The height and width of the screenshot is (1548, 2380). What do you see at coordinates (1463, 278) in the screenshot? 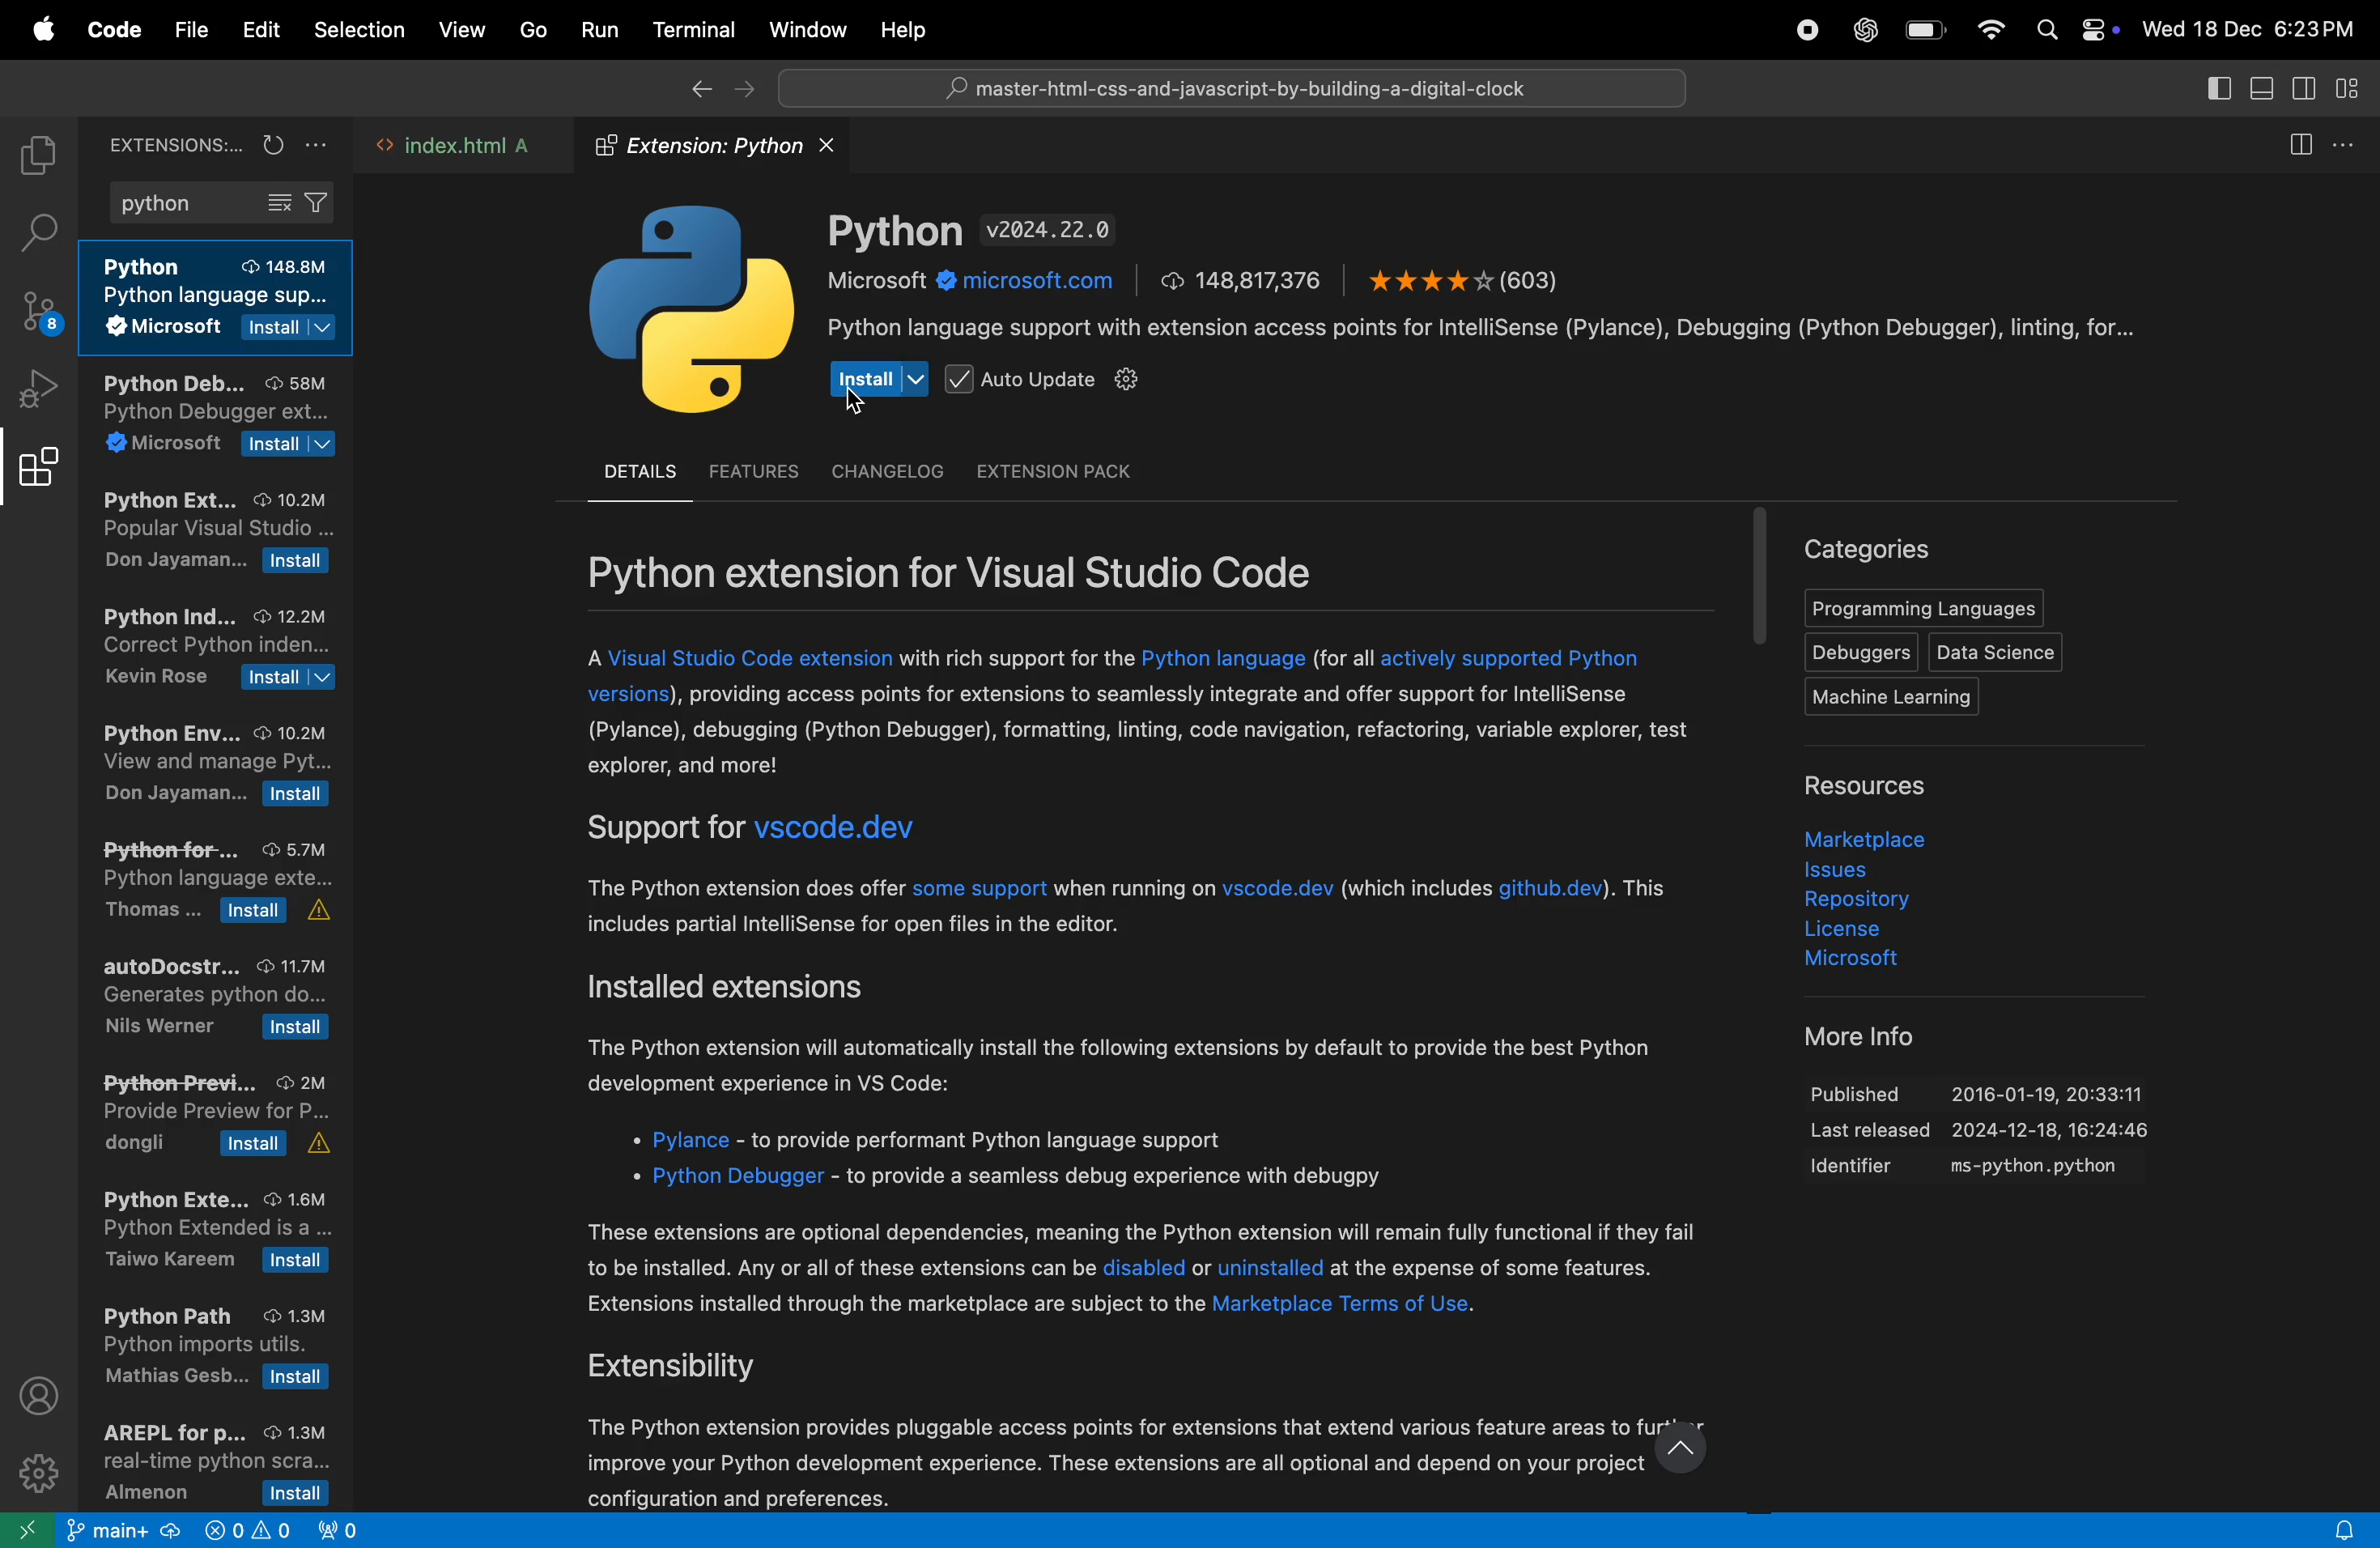
I see `starts` at bounding box center [1463, 278].